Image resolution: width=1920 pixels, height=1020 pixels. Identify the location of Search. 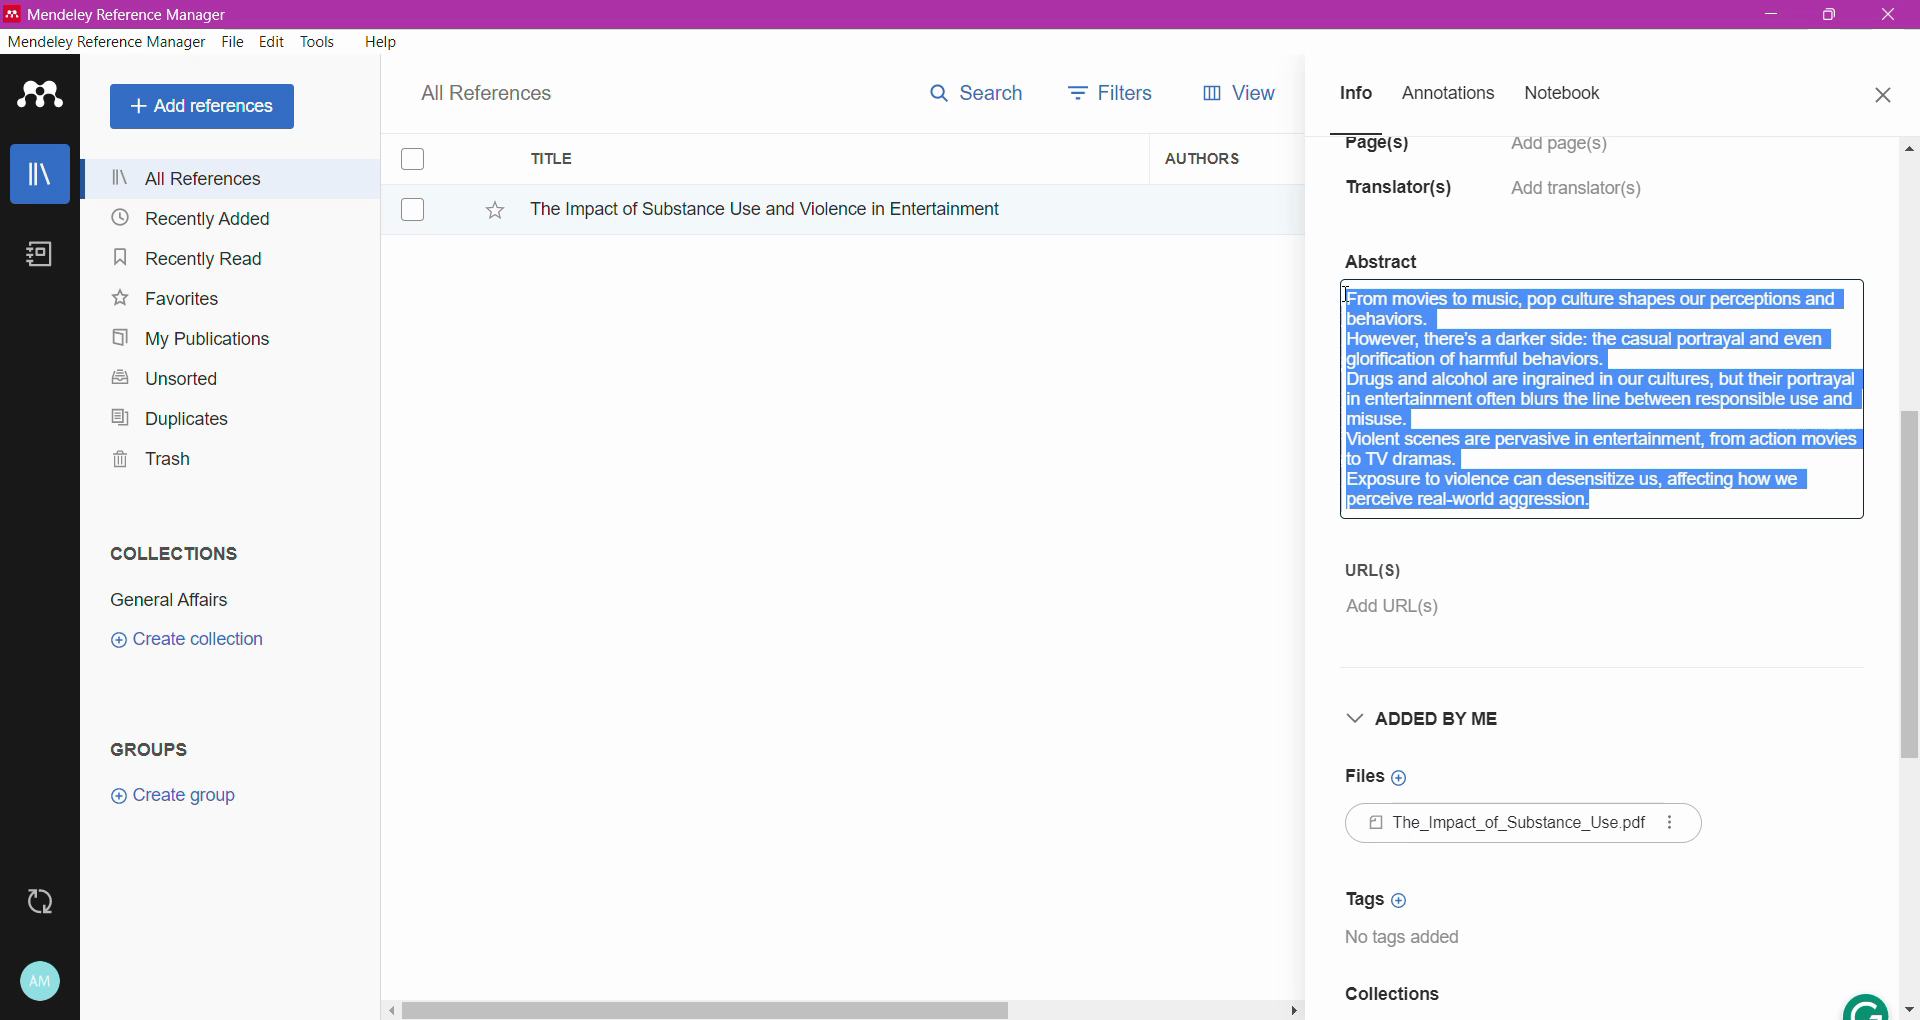
(975, 89).